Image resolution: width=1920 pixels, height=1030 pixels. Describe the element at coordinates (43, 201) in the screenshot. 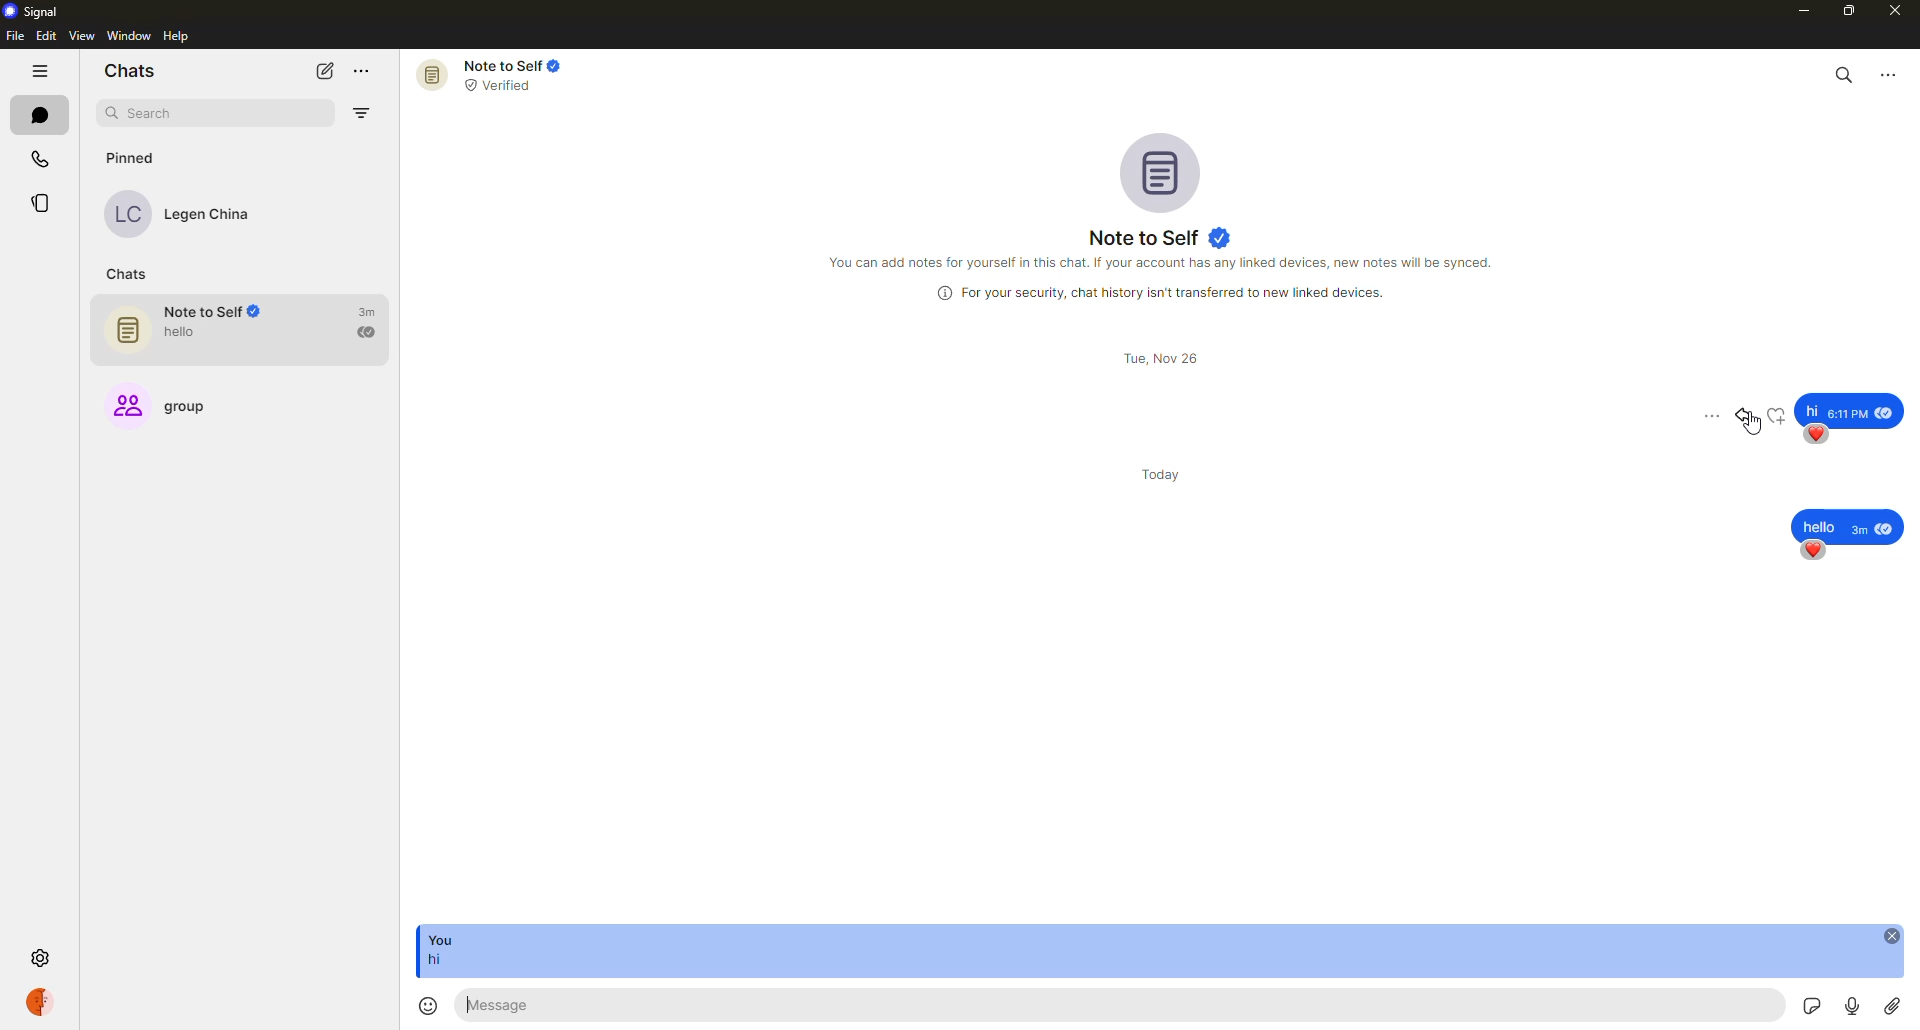

I see `stories` at that location.